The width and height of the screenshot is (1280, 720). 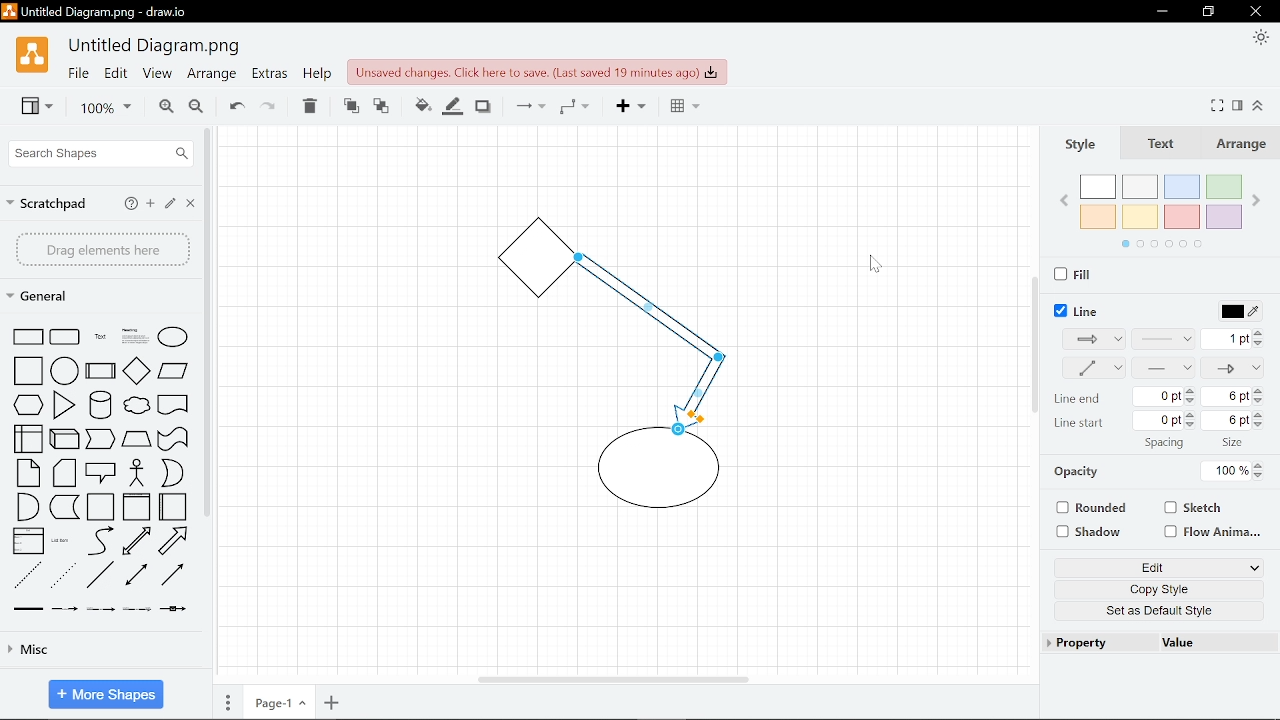 I want to click on shape, so click(x=173, y=373).